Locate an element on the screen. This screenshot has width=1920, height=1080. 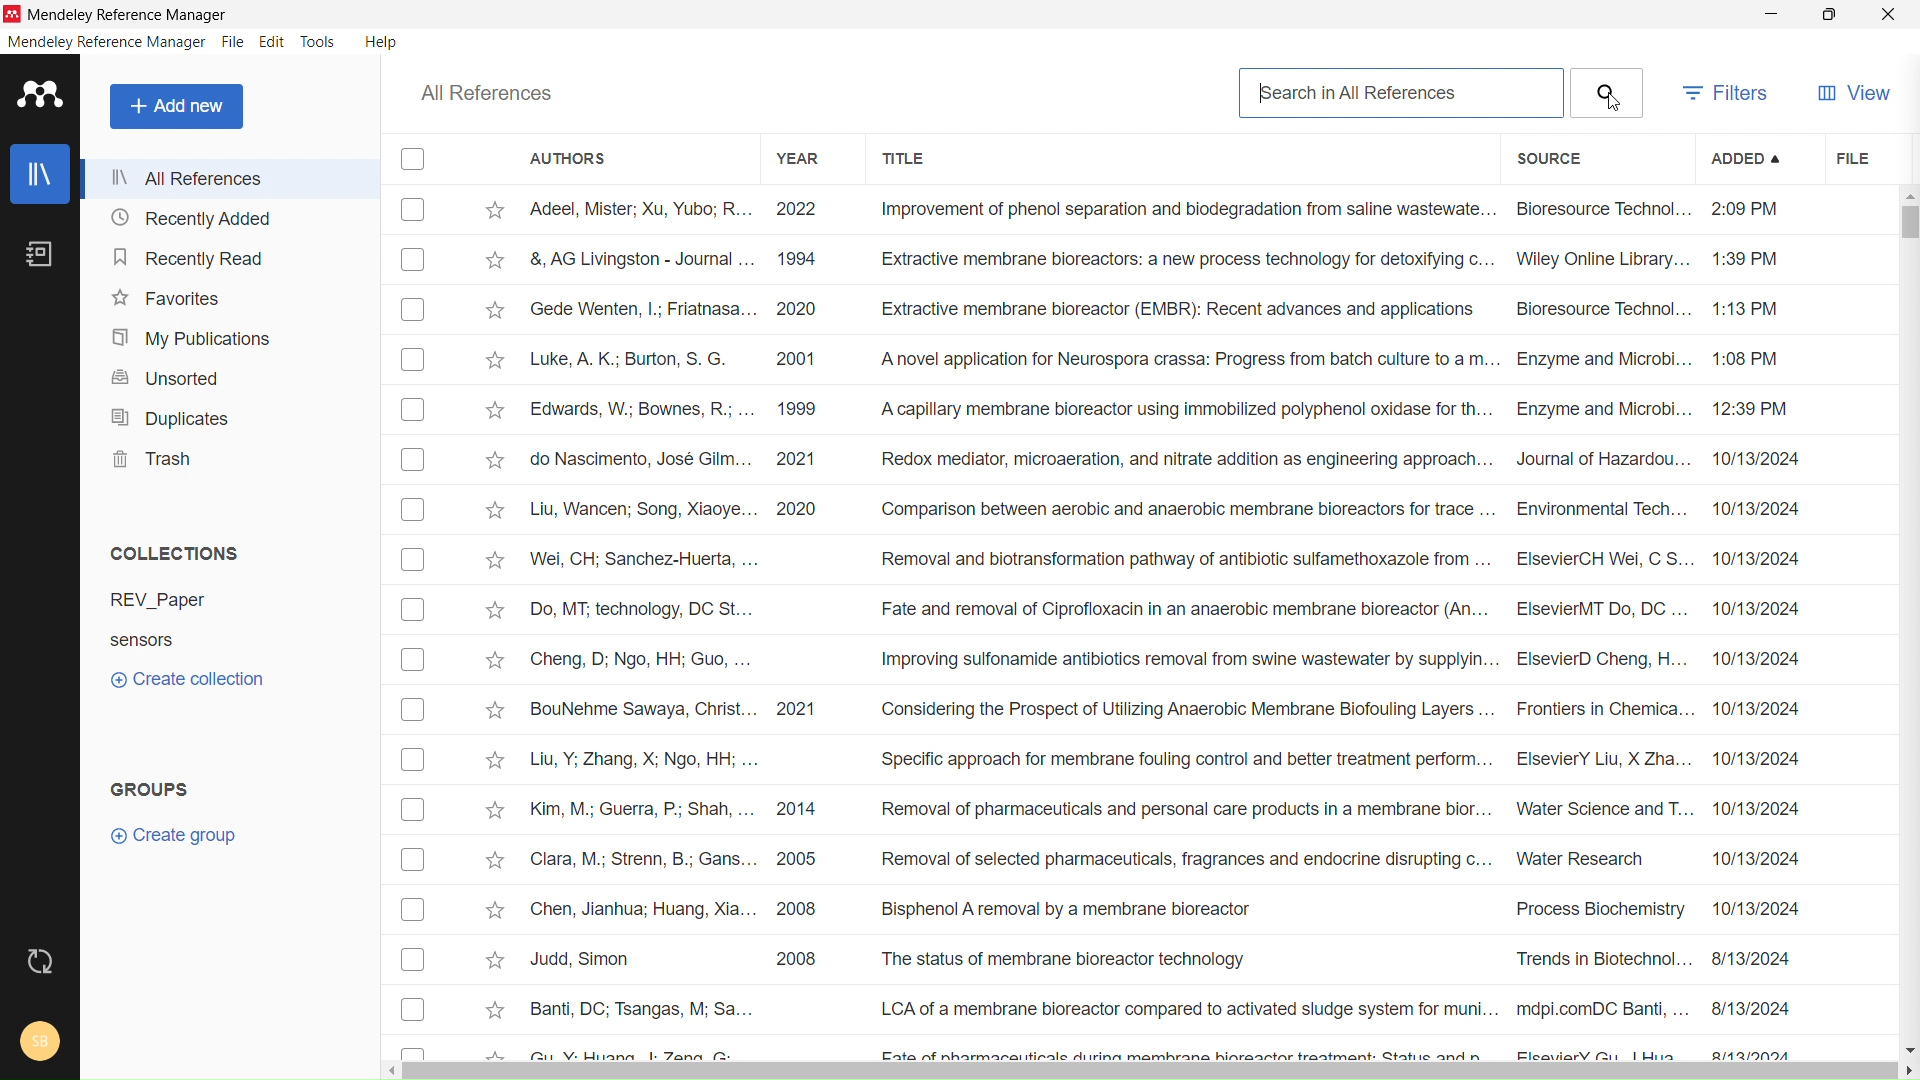
BouNehme Sawaya, Christ... 2021 Considering the Prospect of Utilizing Anaerobic Membrane Biofouling Layers ... Frontiers in Chemica... 10/13/2024 is located at coordinates (1165, 707).